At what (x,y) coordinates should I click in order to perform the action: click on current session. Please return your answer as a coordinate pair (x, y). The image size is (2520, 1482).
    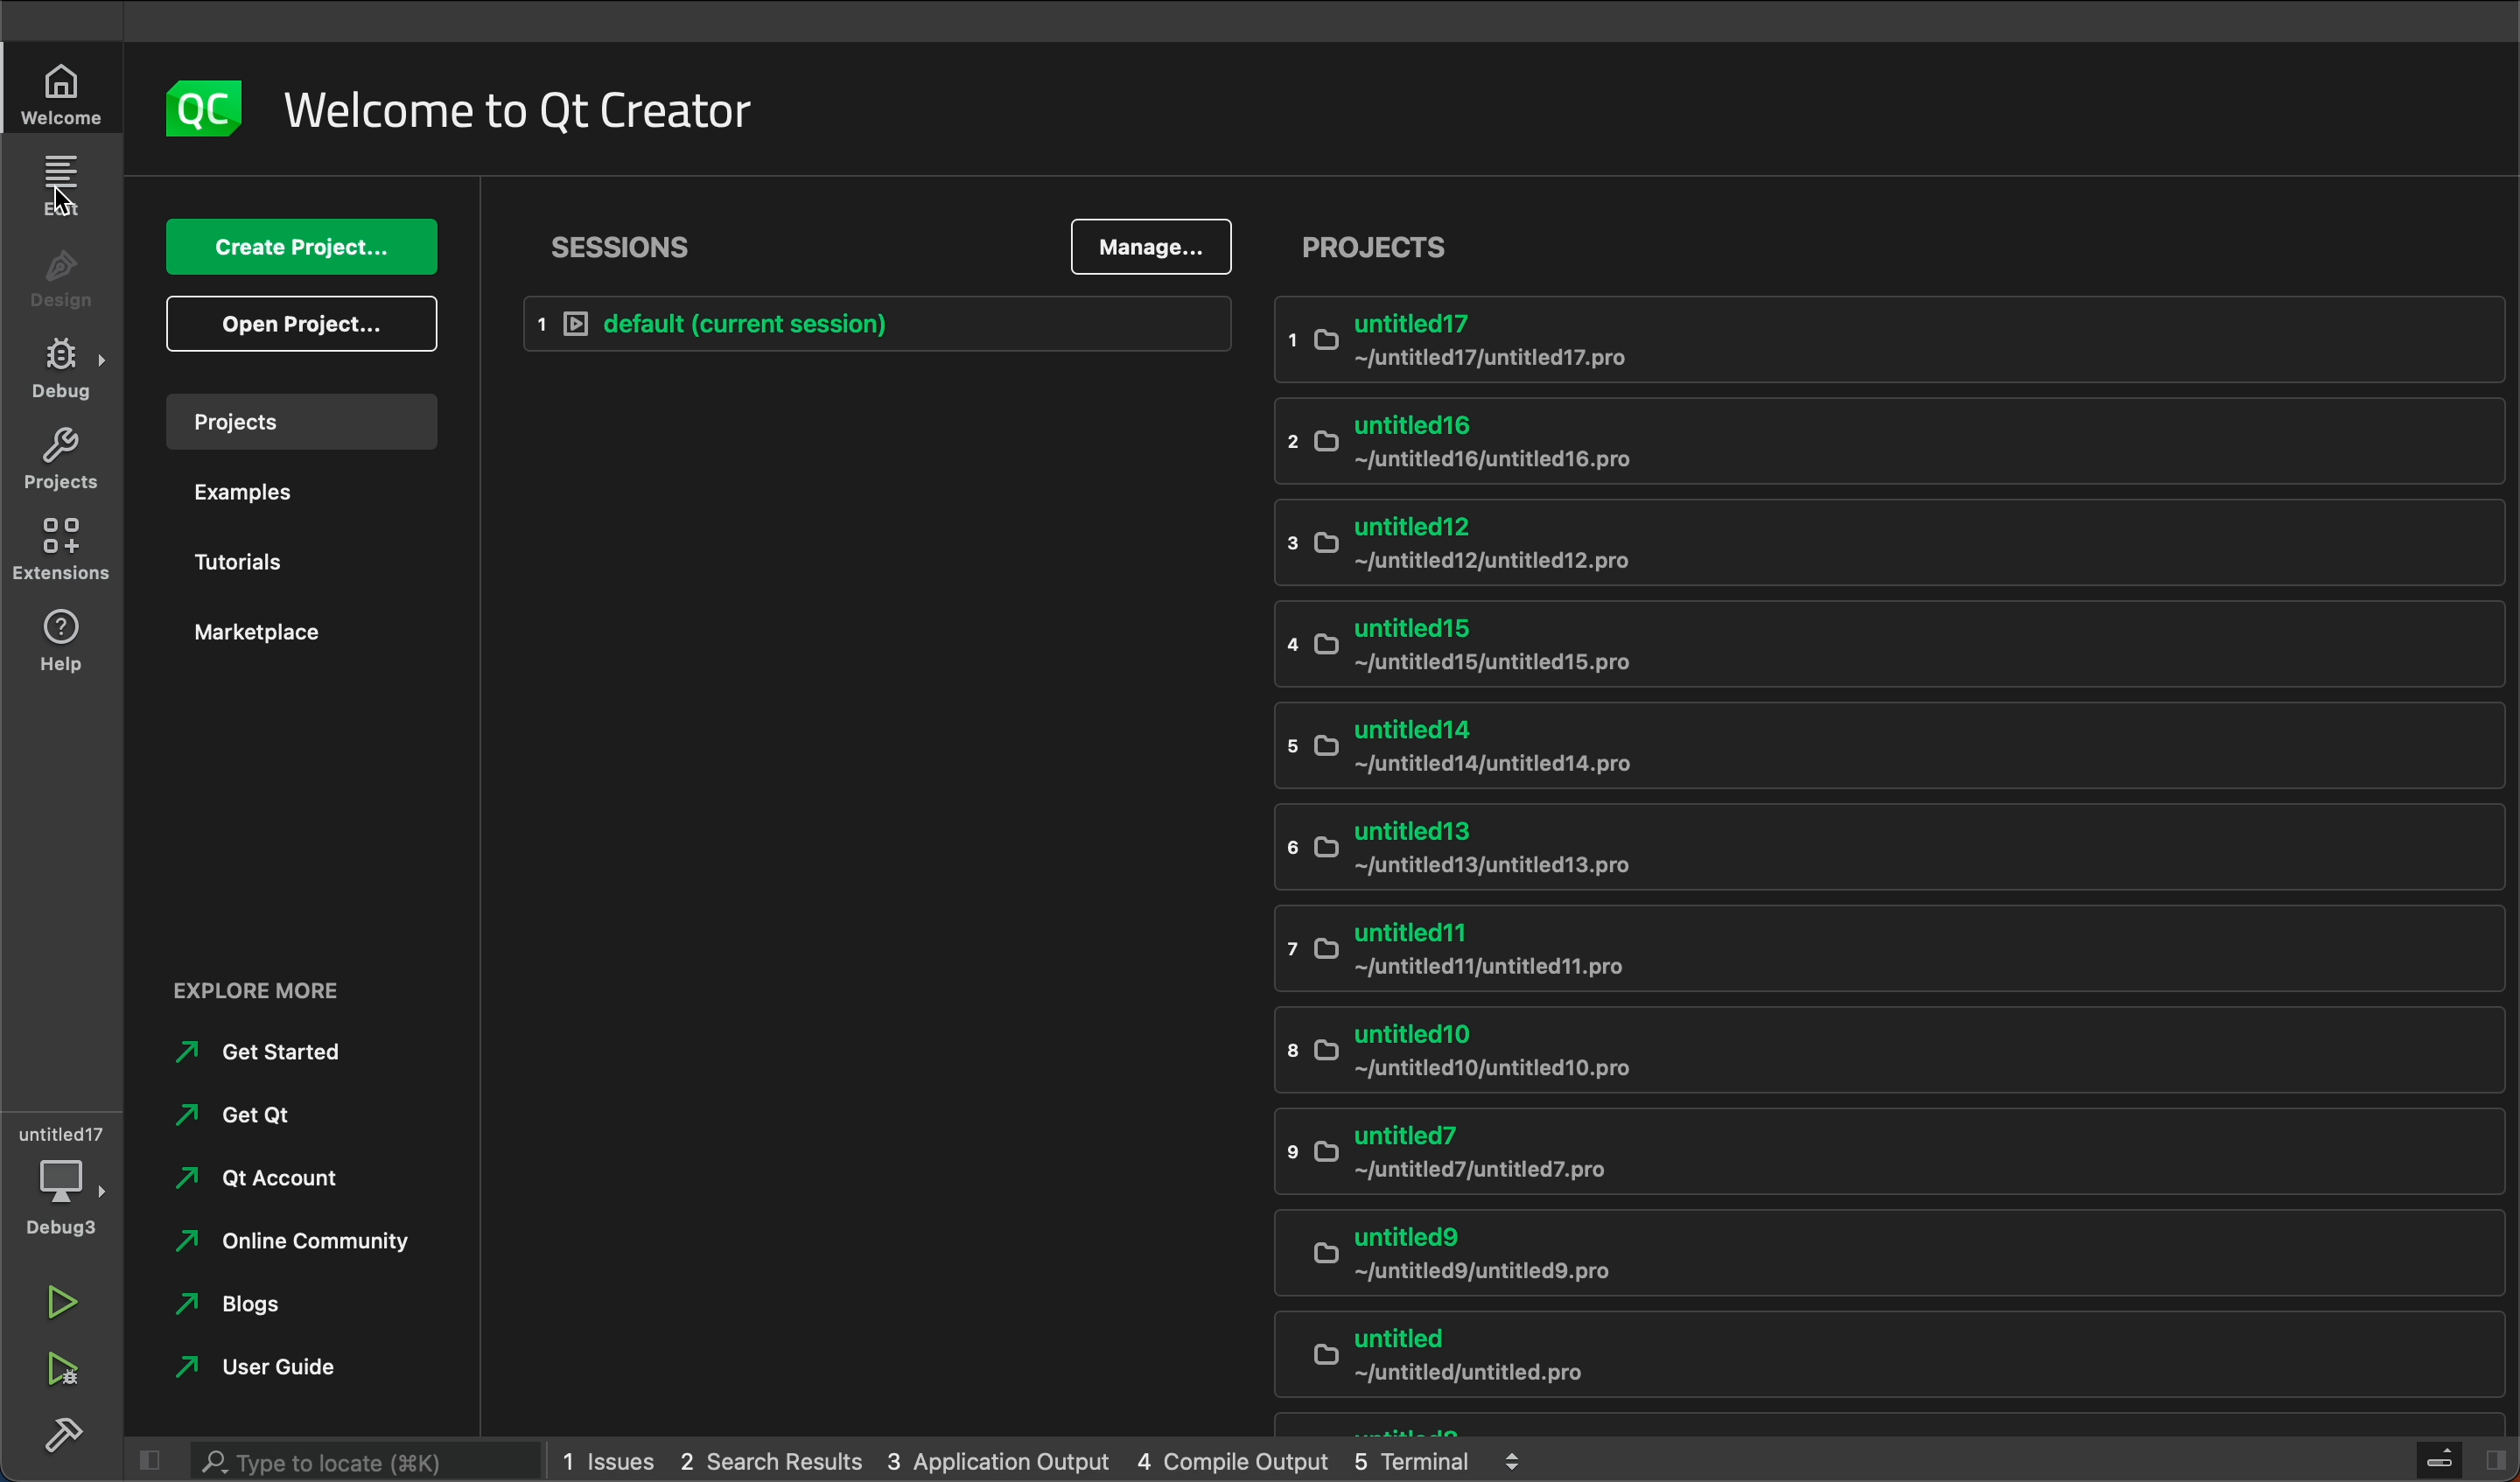
    Looking at the image, I should click on (879, 323).